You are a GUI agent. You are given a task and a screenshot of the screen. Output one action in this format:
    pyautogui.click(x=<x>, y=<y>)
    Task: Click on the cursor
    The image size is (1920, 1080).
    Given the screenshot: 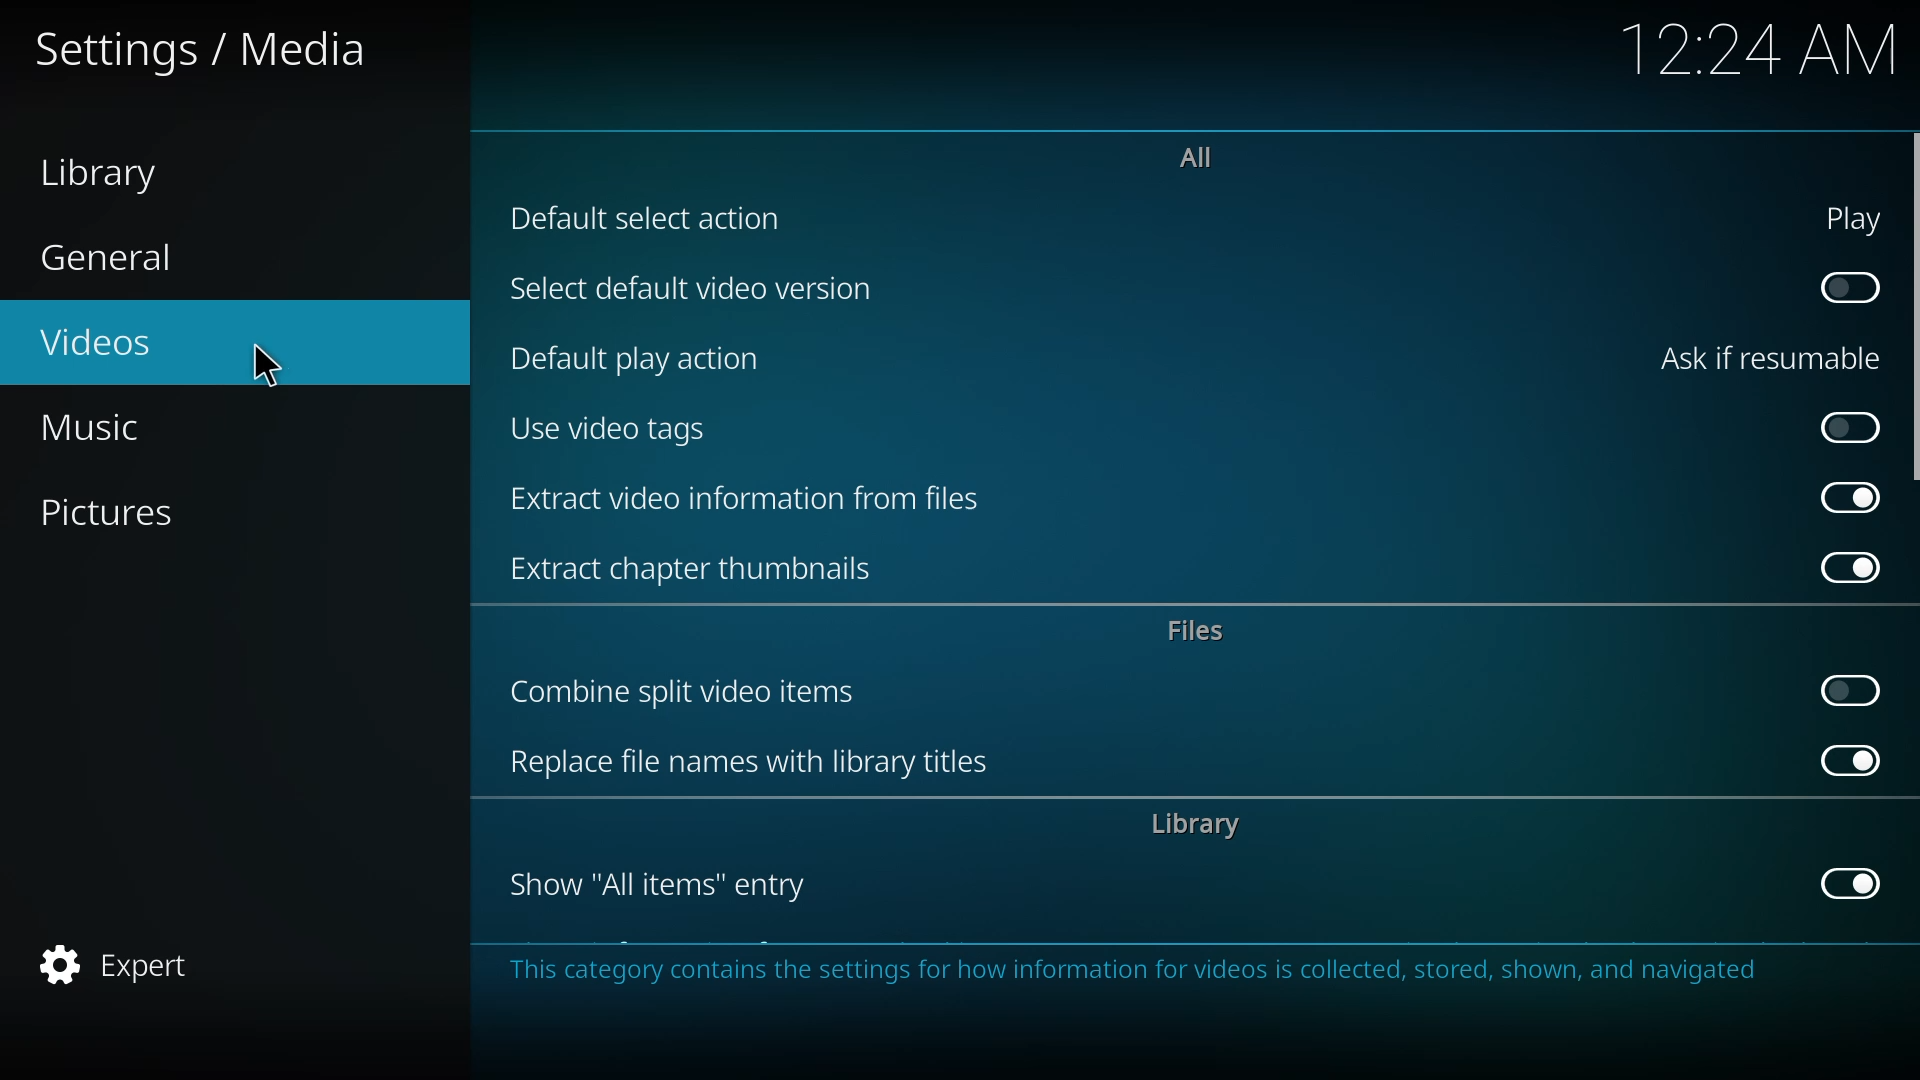 What is the action you would take?
    pyautogui.click(x=267, y=364)
    